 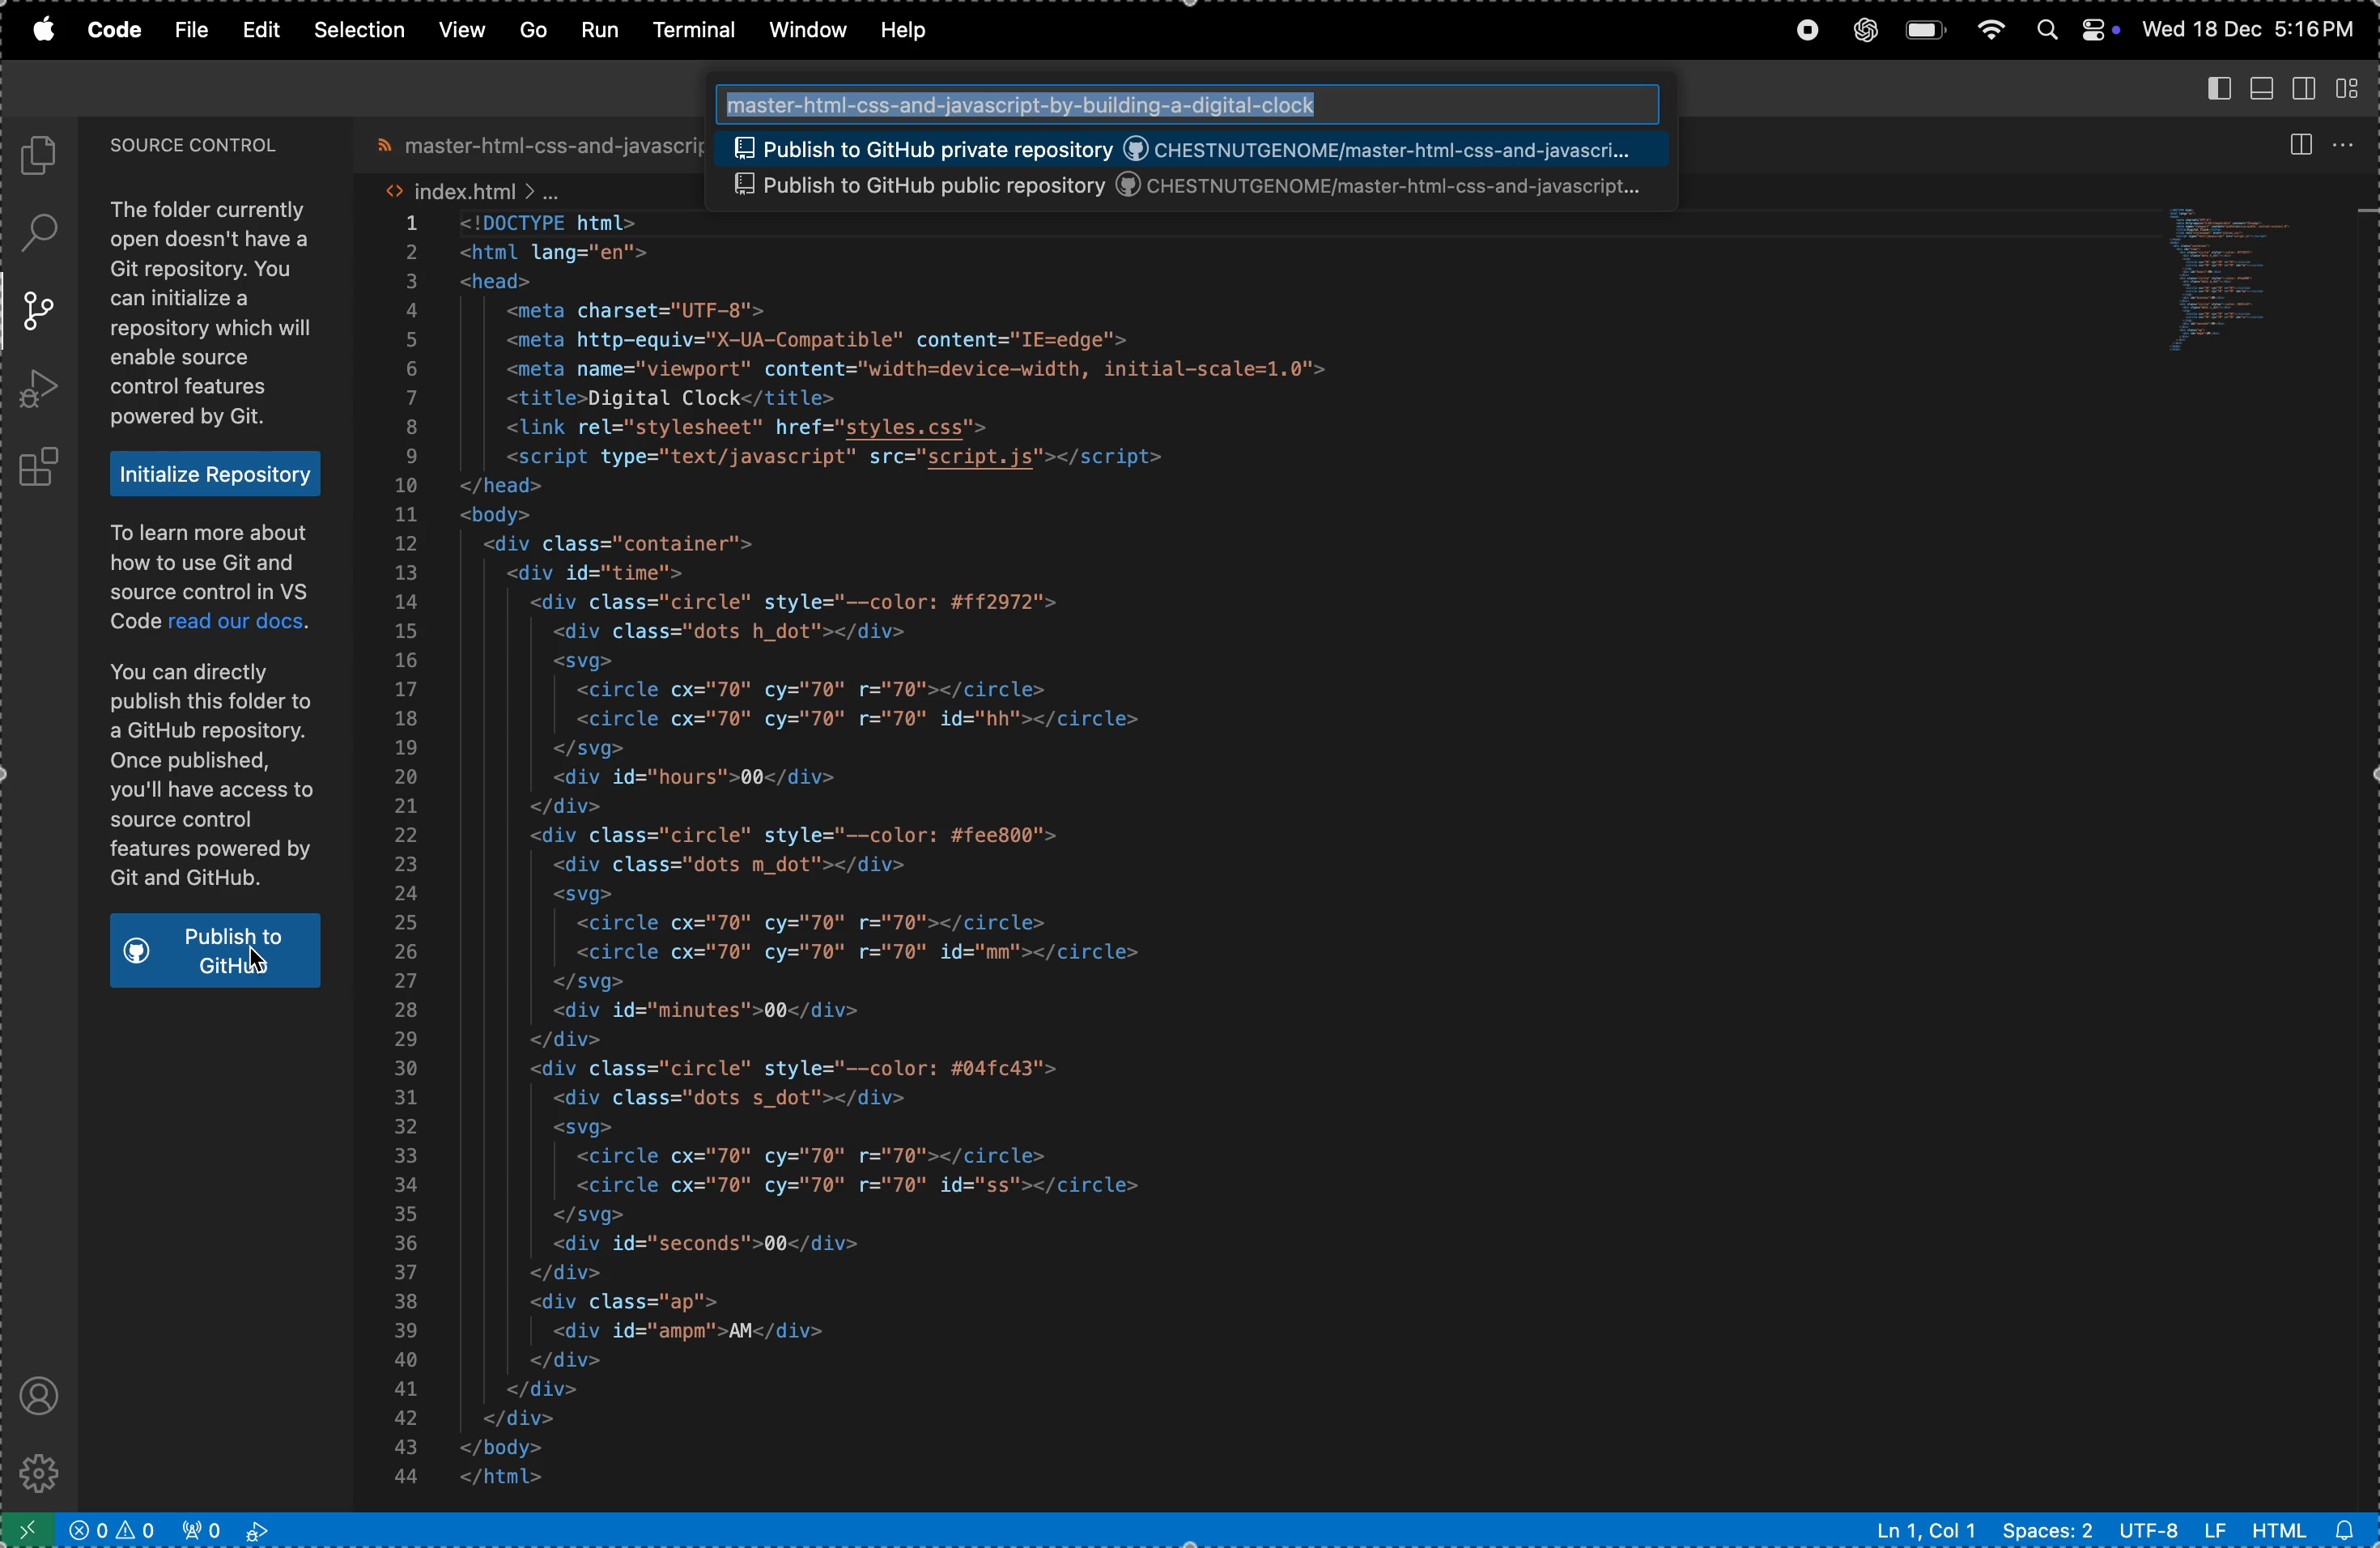 What do you see at coordinates (594, 893) in the screenshot?
I see `<svg>` at bounding box center [594, 893].